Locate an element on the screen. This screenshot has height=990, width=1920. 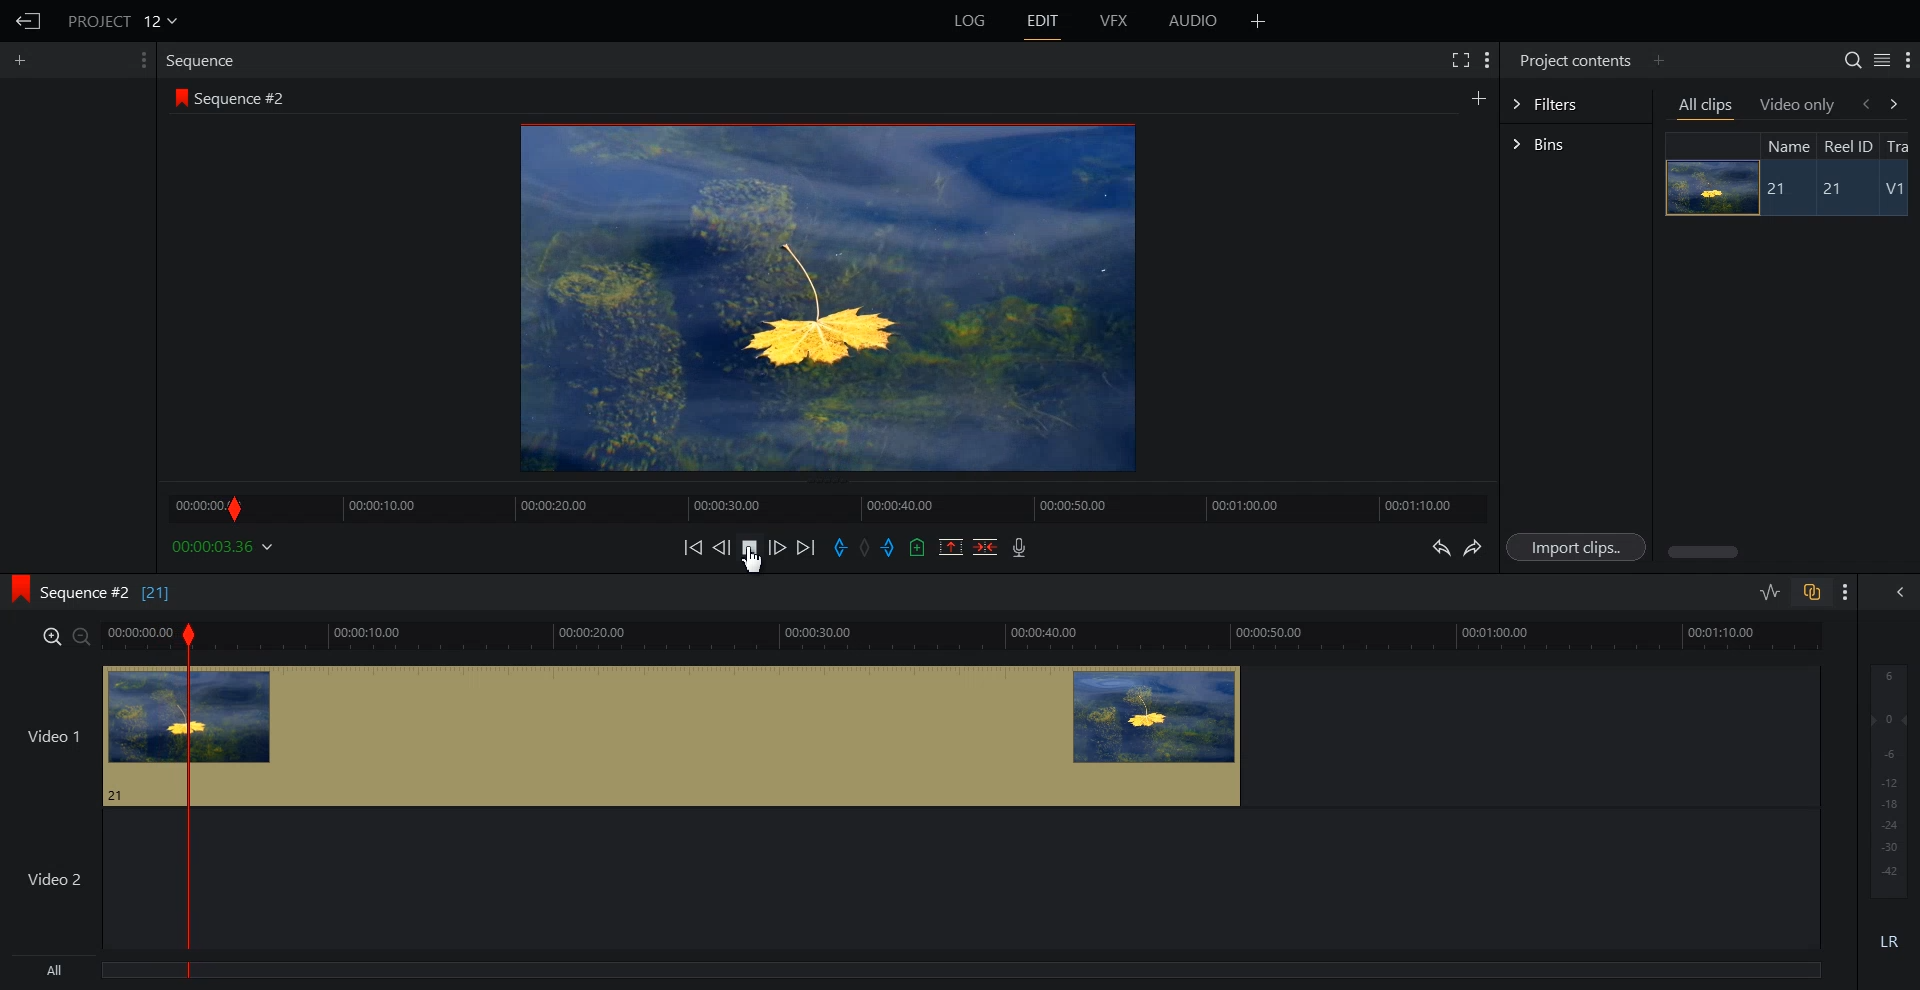
Sequence #2 [21] is located at coordinates (107, 593).